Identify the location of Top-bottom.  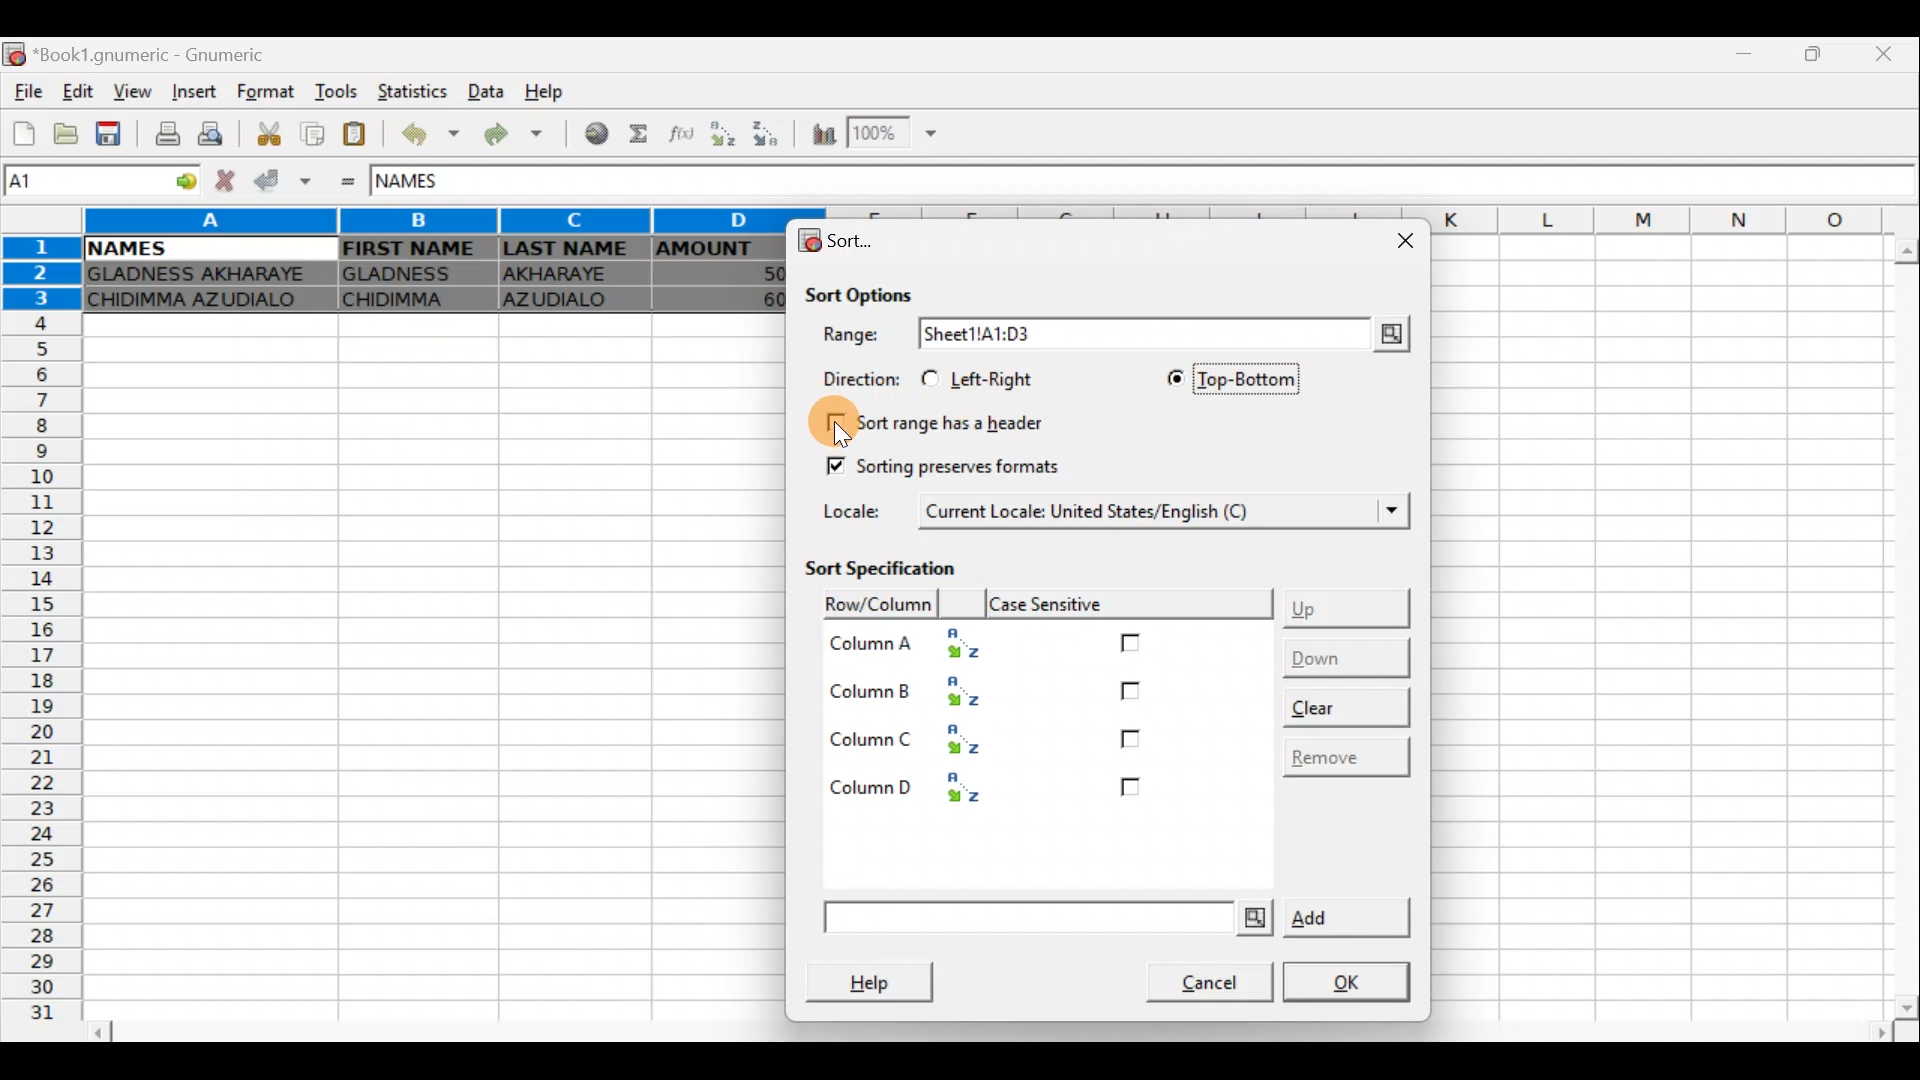
(1225, 378).